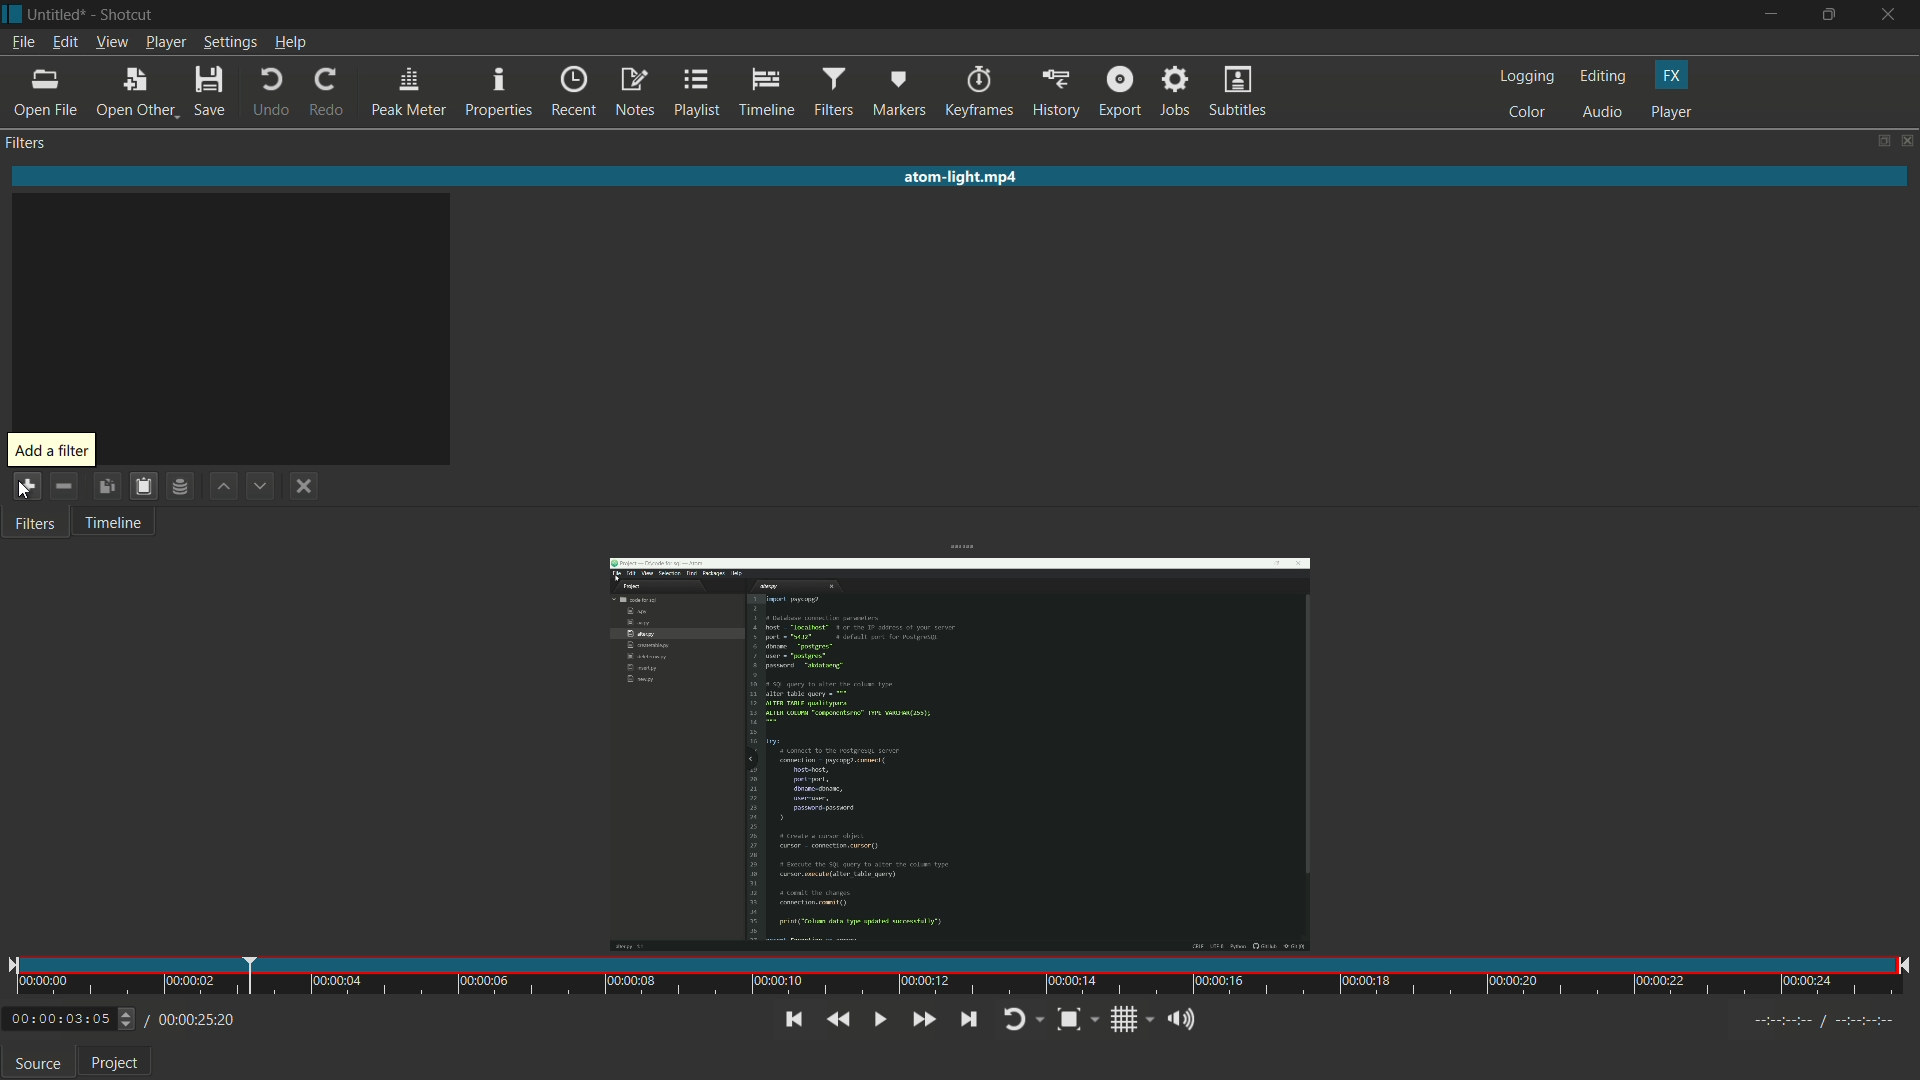 The width and height of the screenshot is (1920, 1080). What do you see at coordinates (1067, 1019) in the screenshot?
I see `toggle zoom` at bounding box center [1067, 1019].